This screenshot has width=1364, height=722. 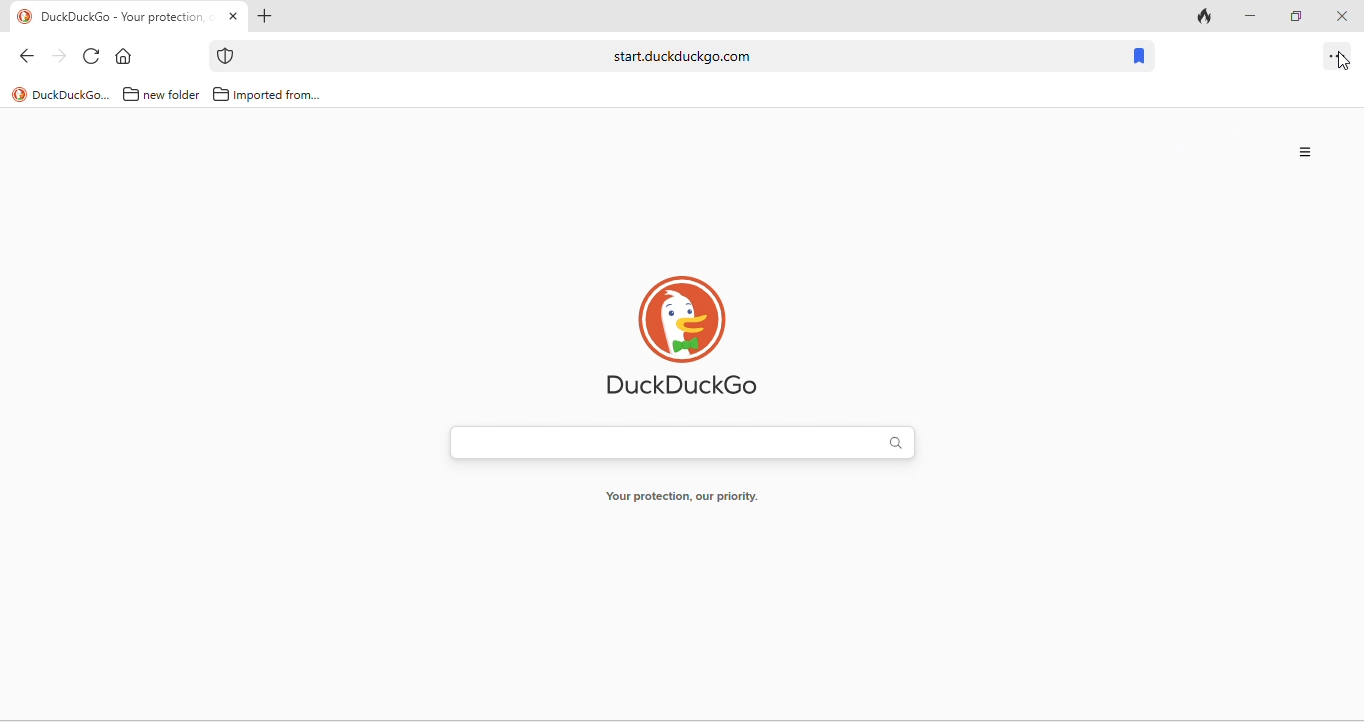 I want to click on folder icon, so click(x=221, y=94).